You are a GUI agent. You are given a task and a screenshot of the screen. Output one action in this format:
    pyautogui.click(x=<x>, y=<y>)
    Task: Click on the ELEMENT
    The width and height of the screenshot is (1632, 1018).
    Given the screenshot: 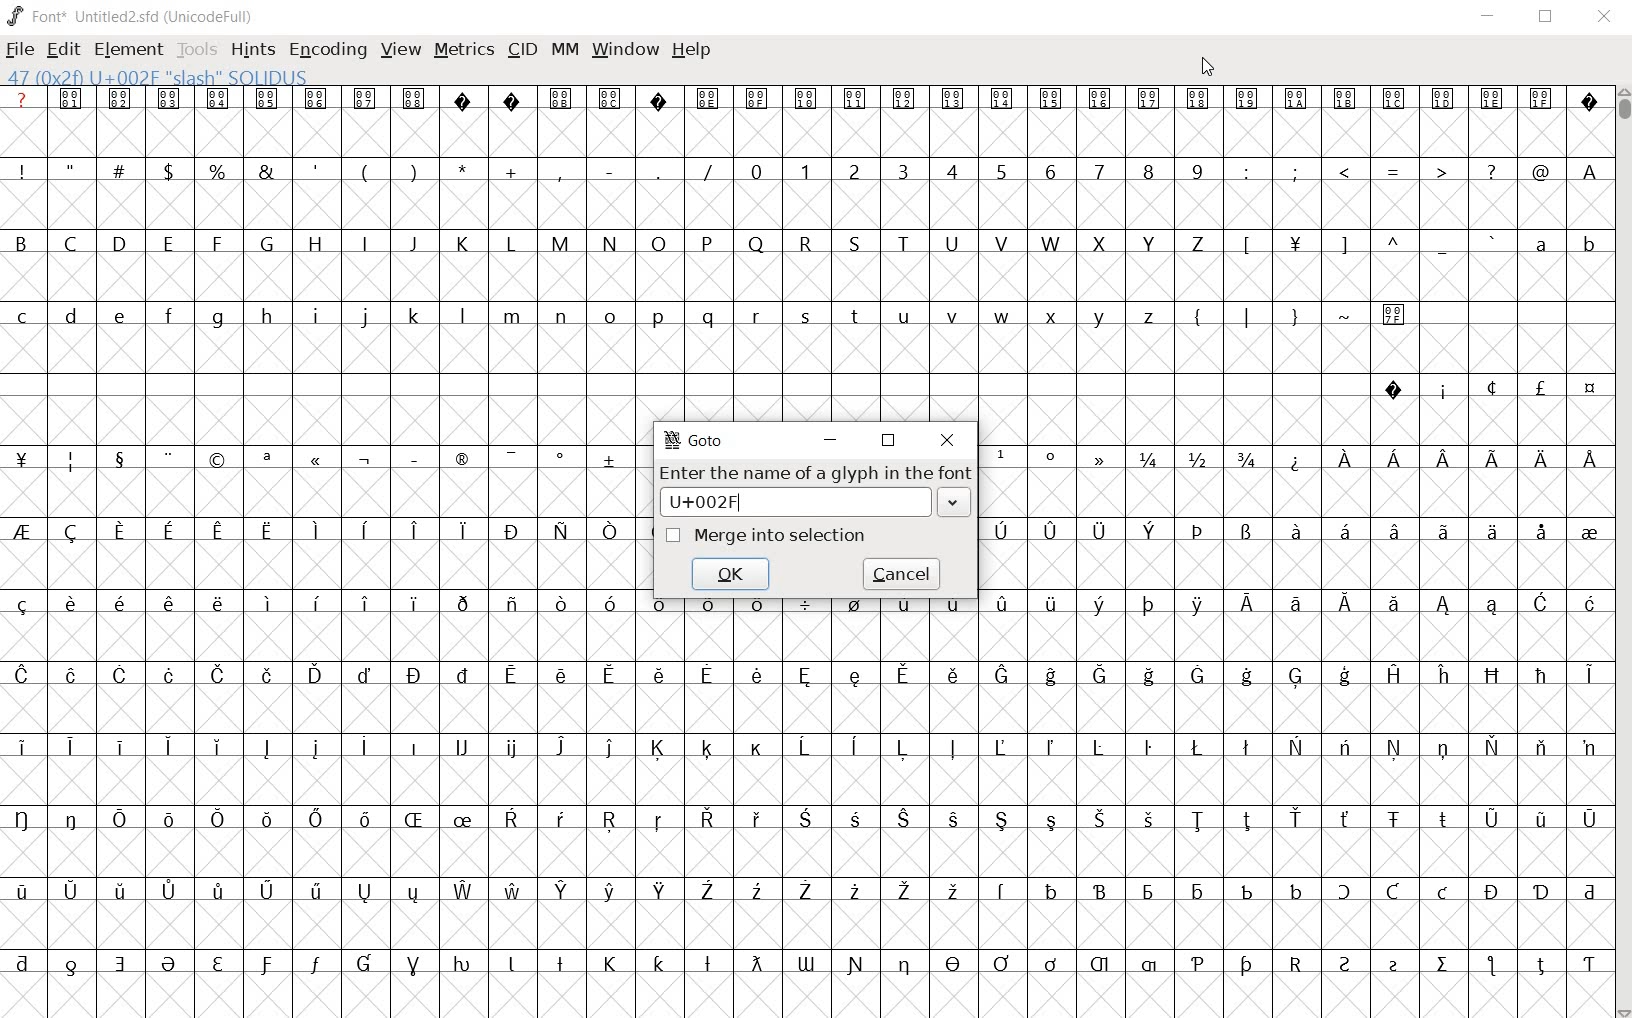 What is the action you would take?
    pyautogui.click(x=128, y=50)
    